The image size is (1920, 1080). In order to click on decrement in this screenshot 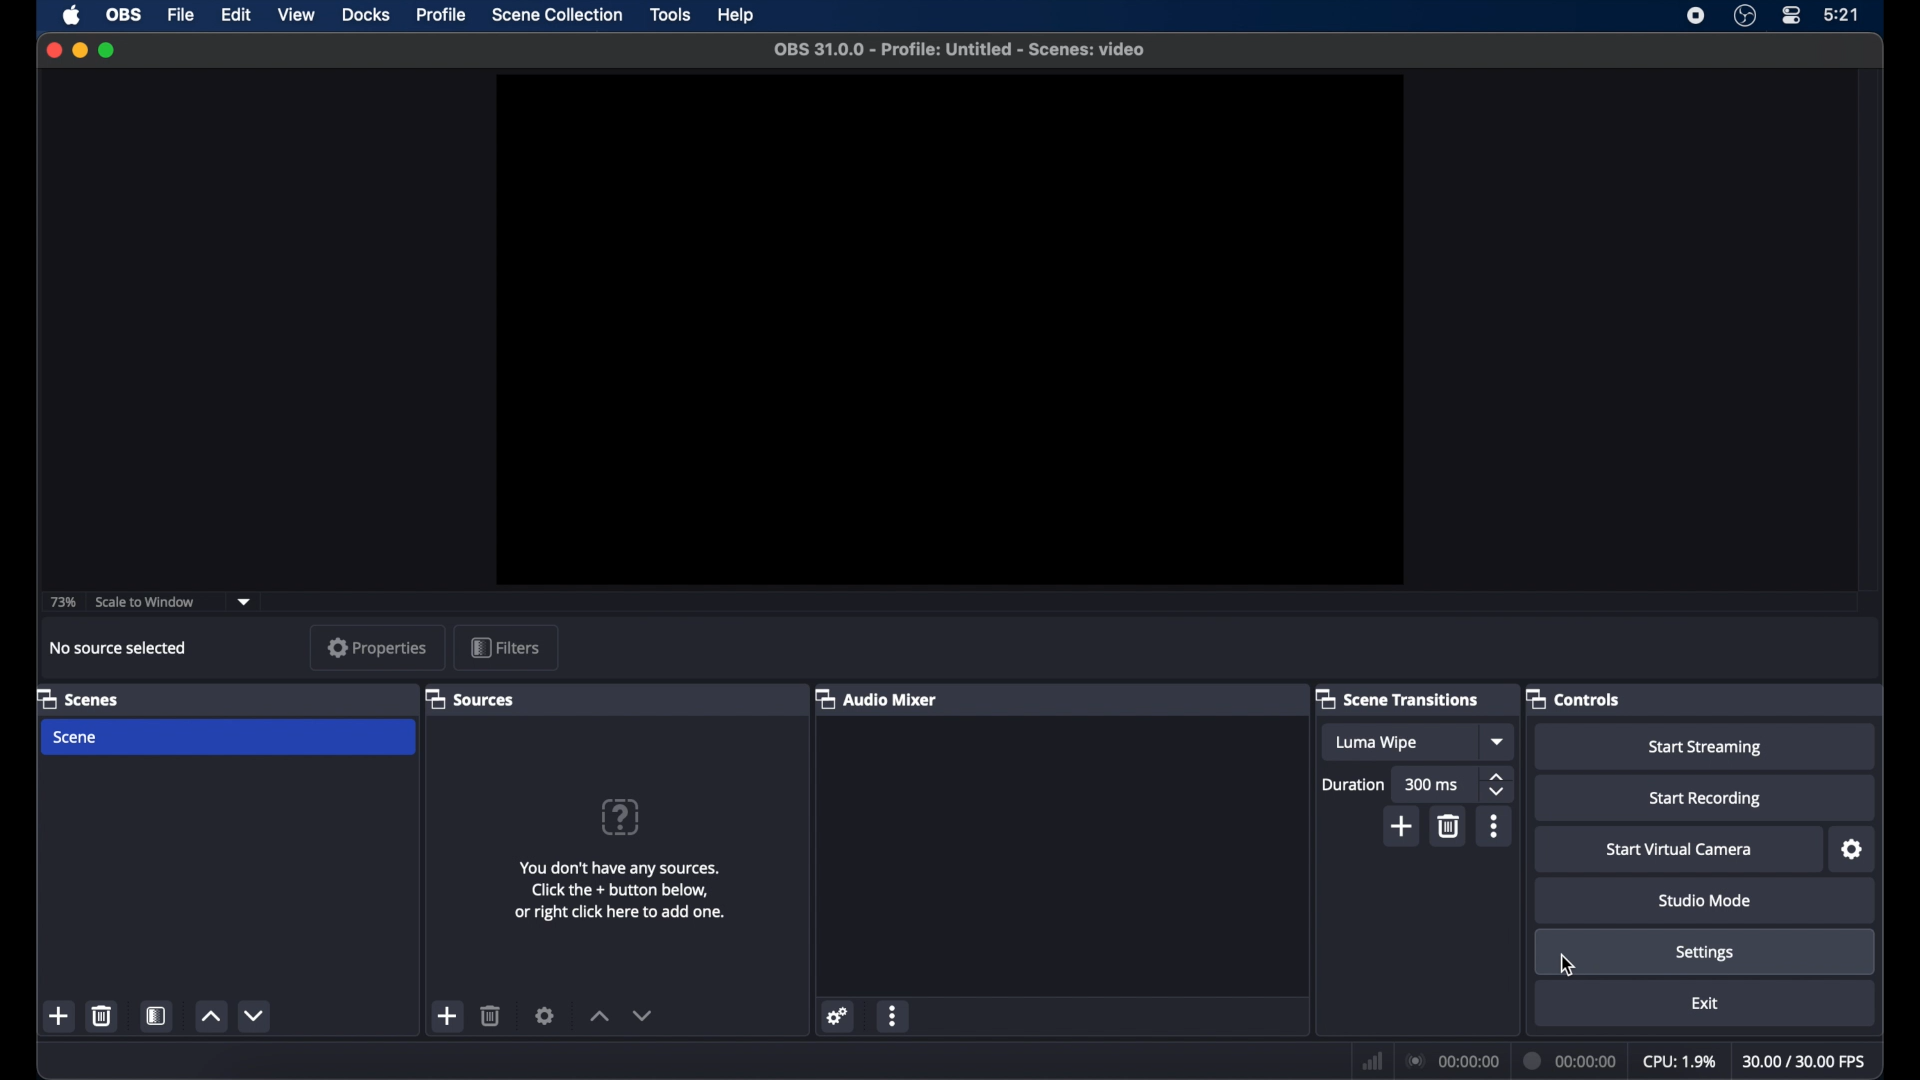, I will do `click(642, 1015)`.